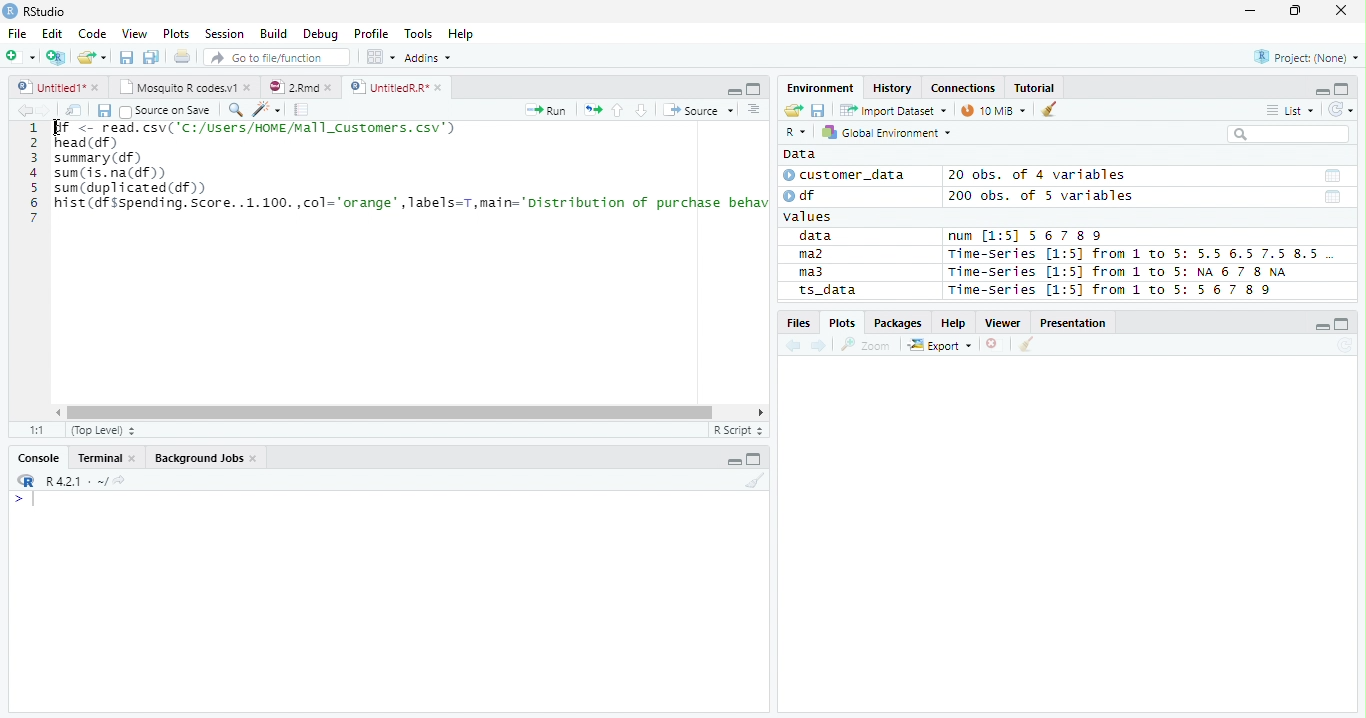 This screenshot has height=718, width=1366. I want to click on Plots, so click(176, 34).